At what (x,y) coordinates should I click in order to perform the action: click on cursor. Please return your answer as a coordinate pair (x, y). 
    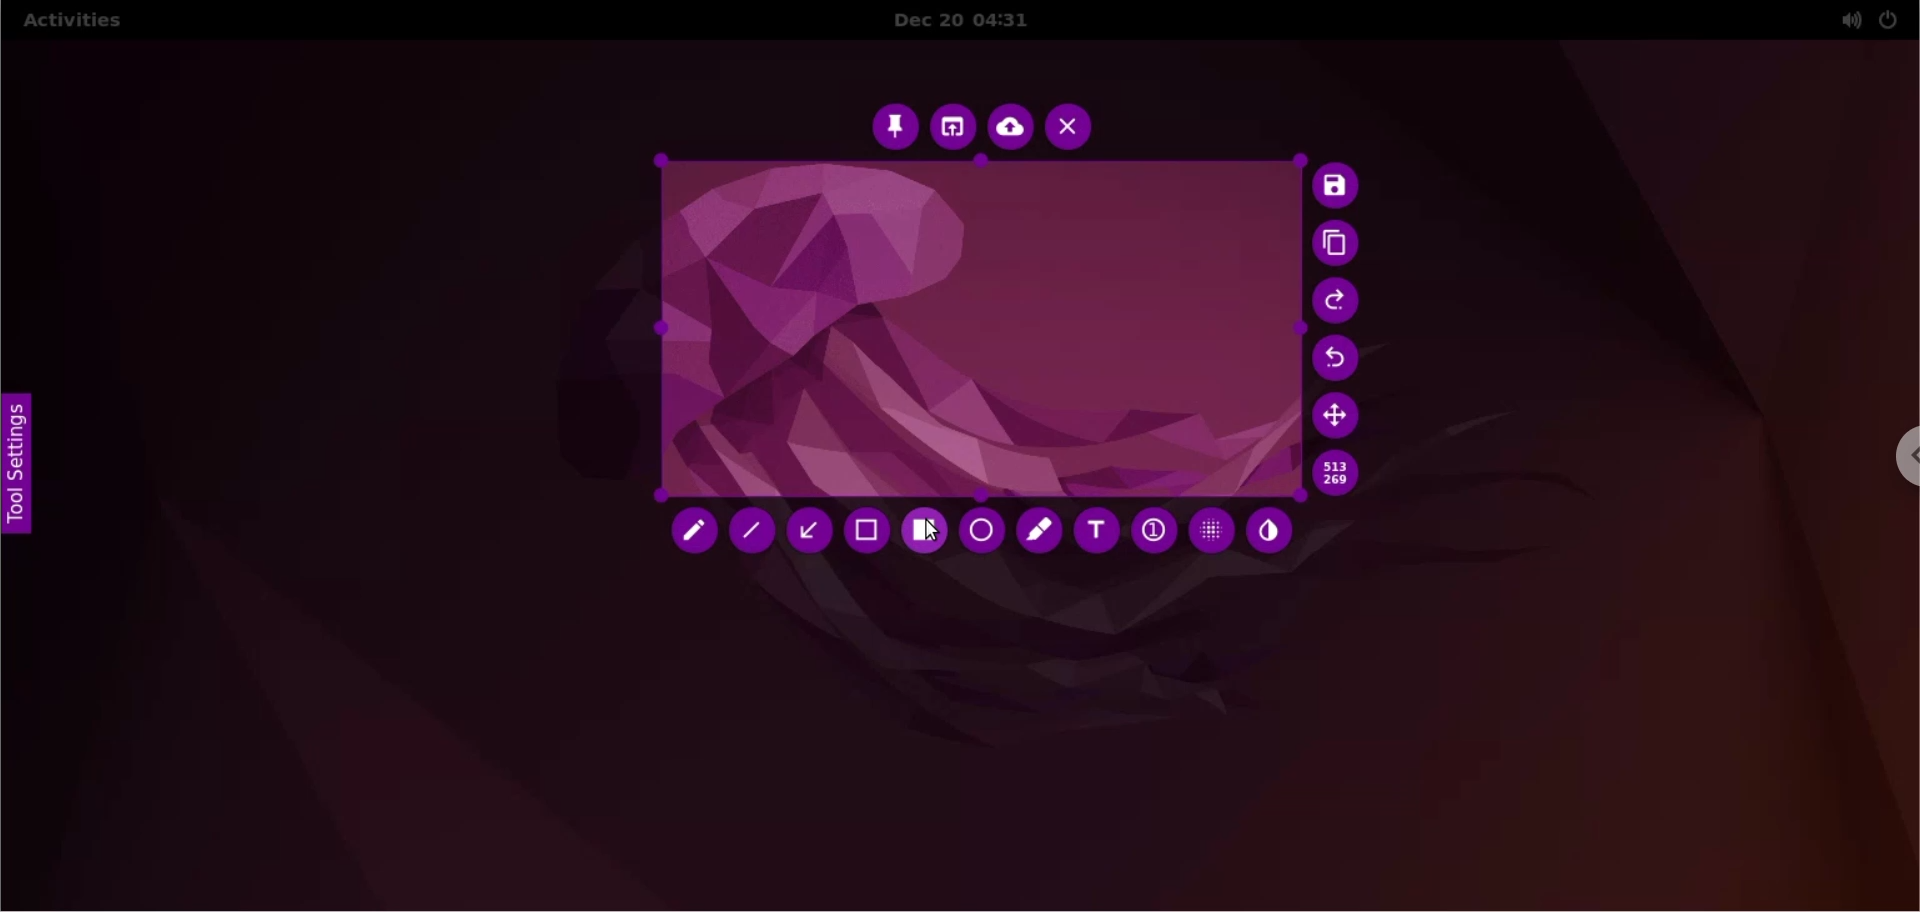
    Looking at the image, I should click on (932, 532).